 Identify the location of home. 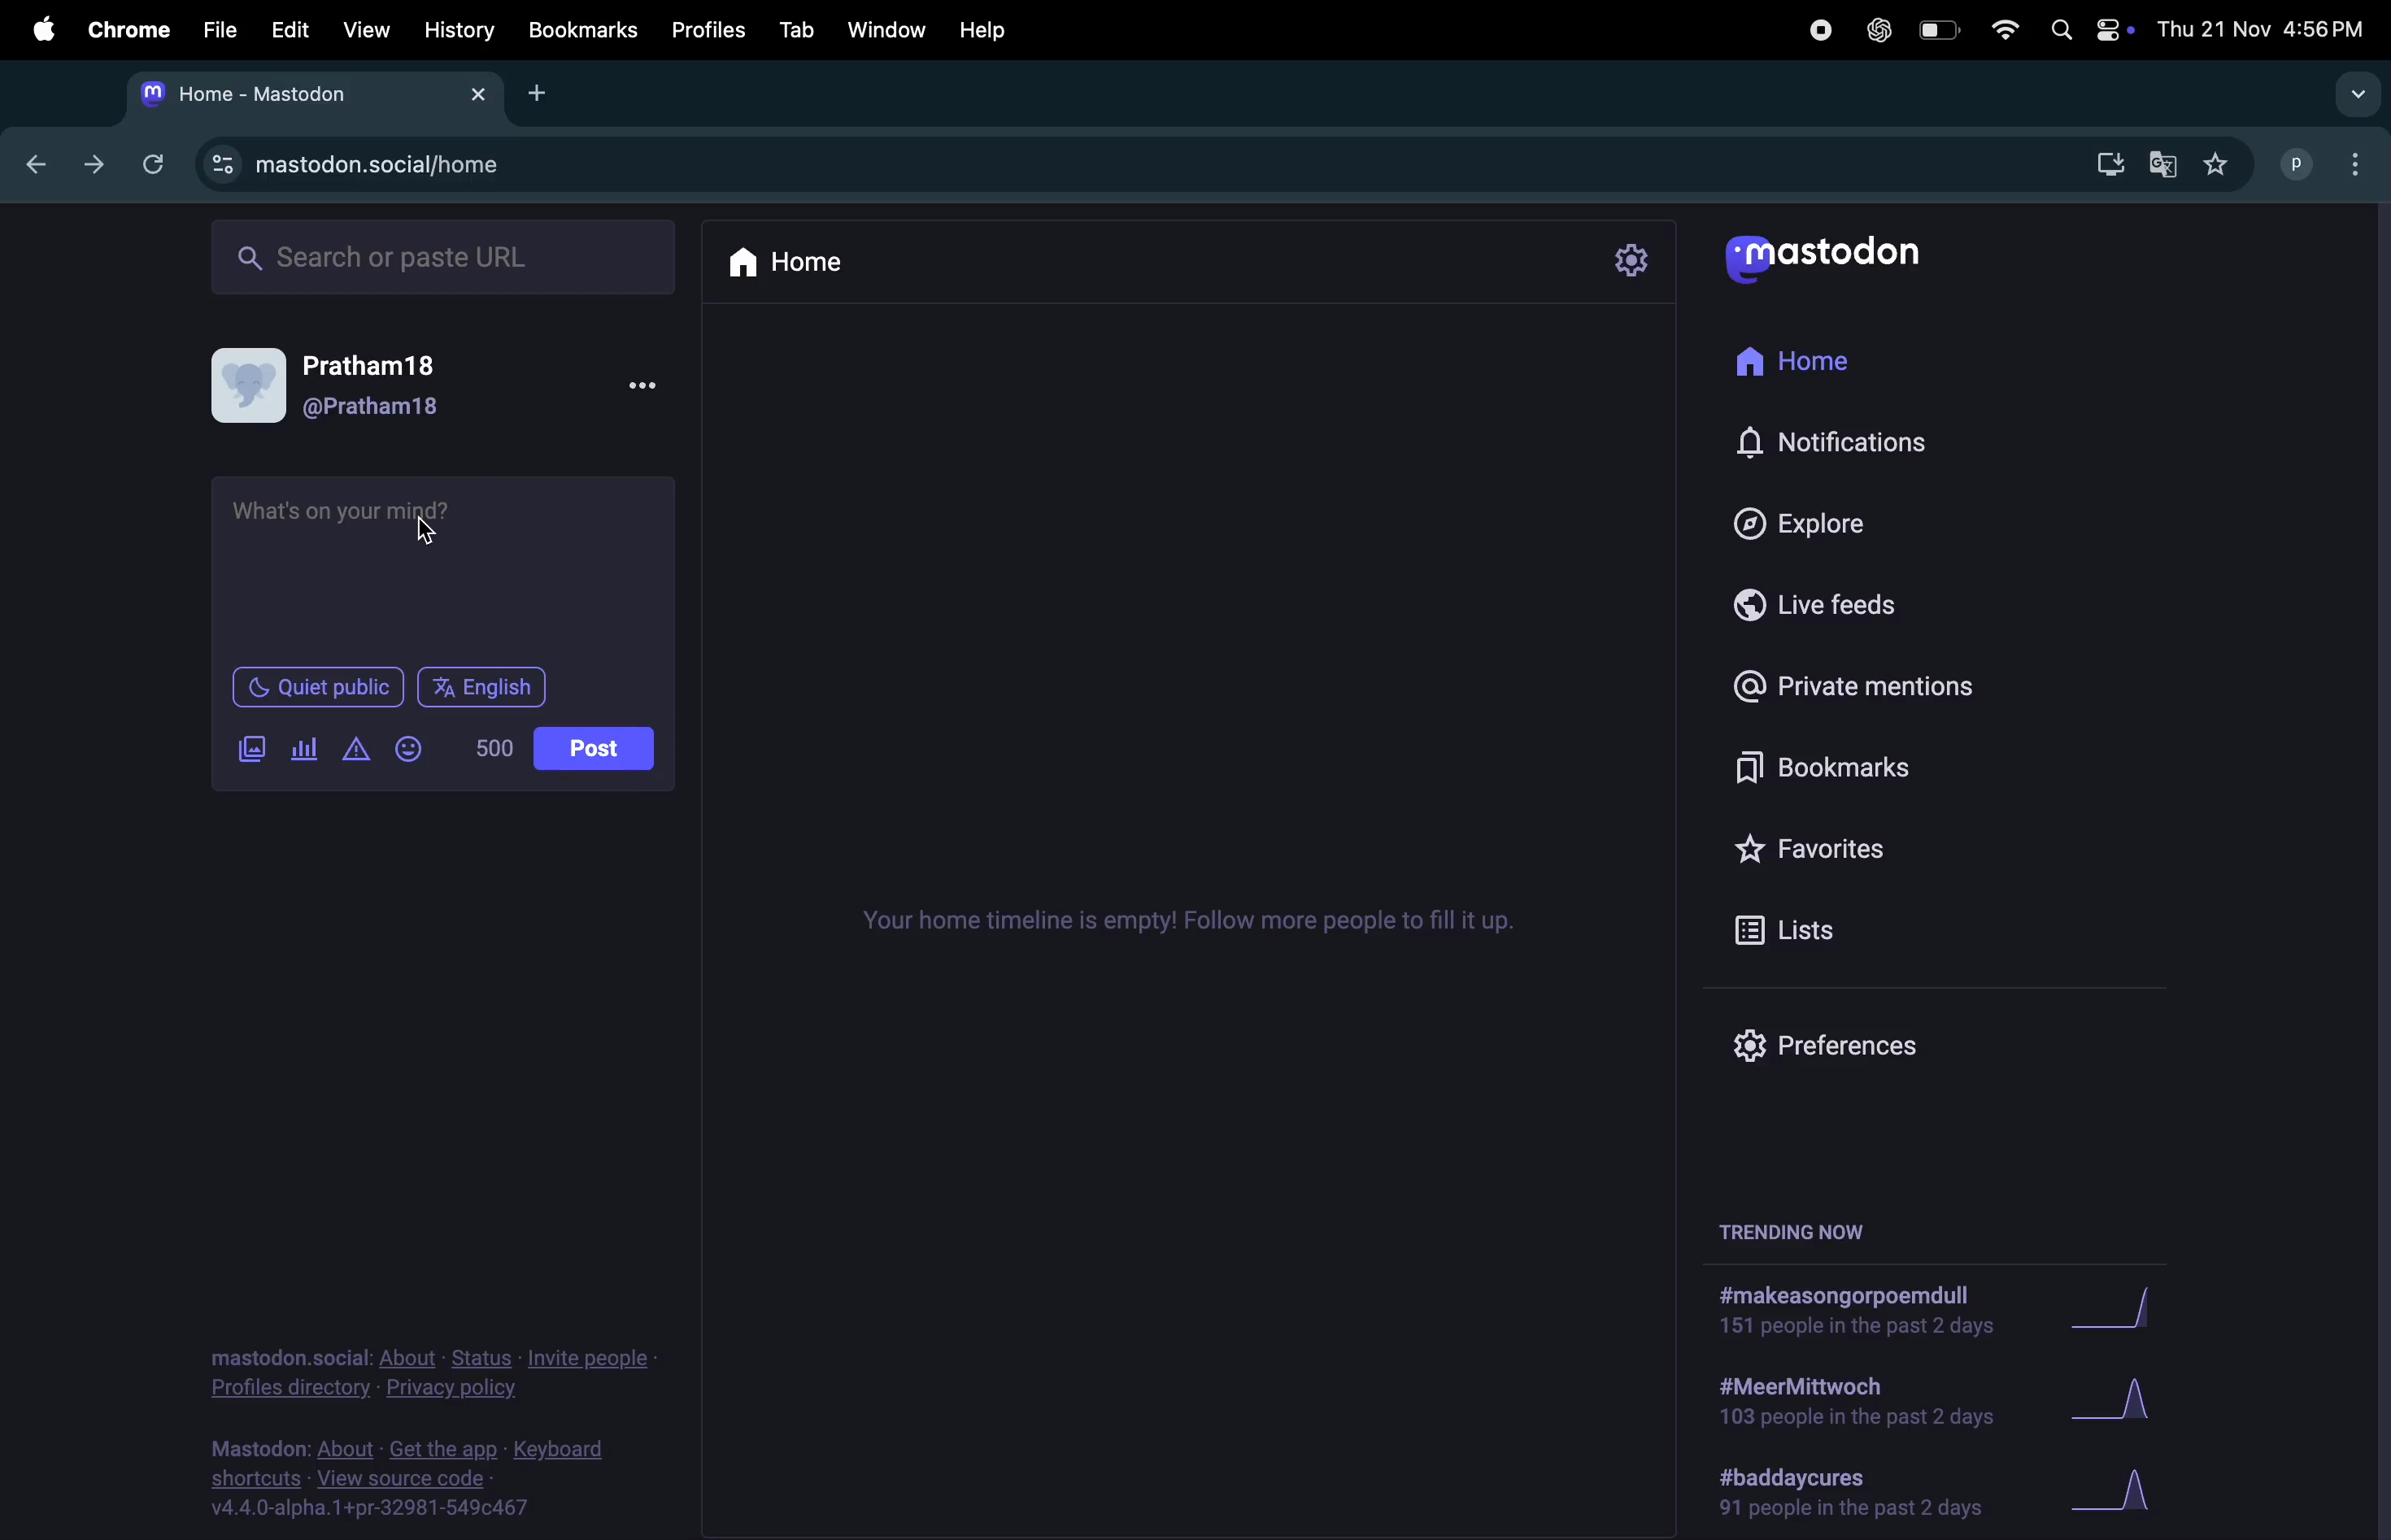
(799, 263).